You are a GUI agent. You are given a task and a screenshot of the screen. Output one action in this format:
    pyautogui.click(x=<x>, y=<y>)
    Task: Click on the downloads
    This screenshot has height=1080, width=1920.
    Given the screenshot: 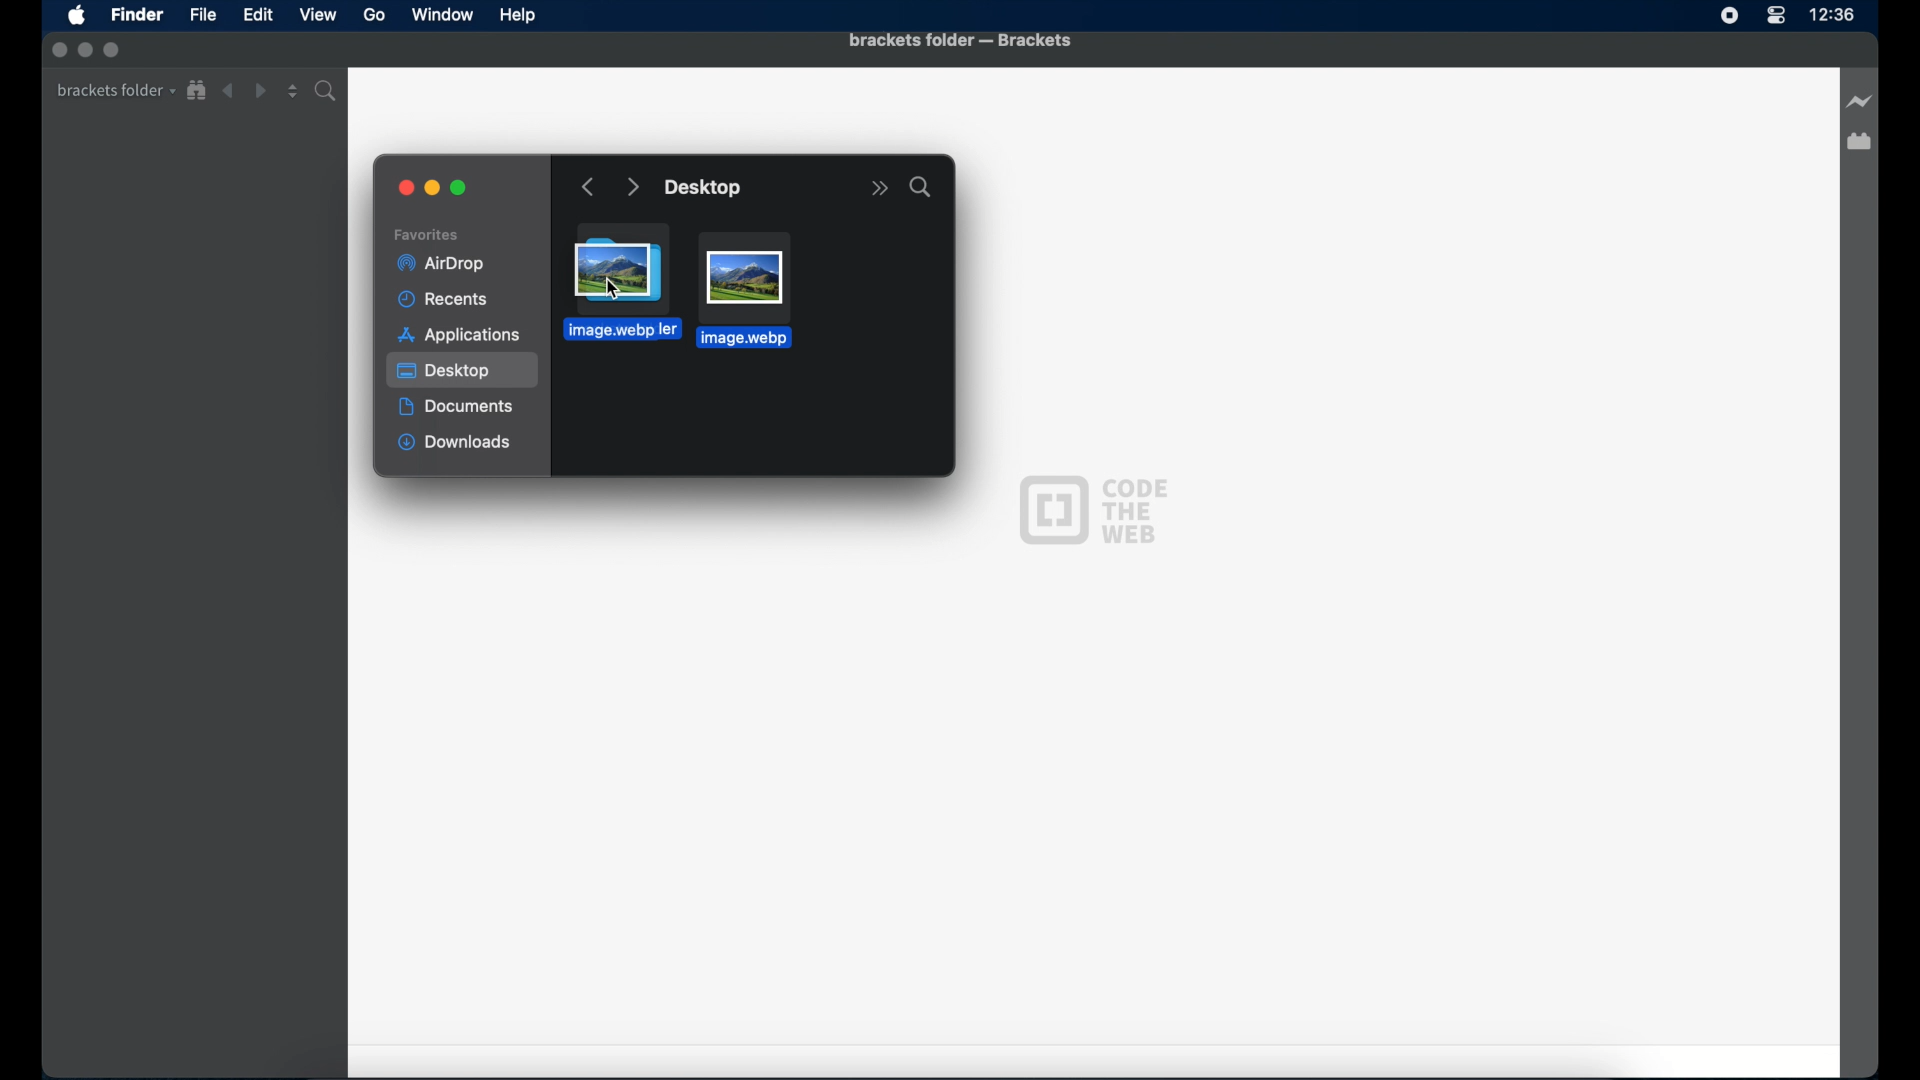 What is the action you would take?
    pyautogui.click(x=455, y=444)
    